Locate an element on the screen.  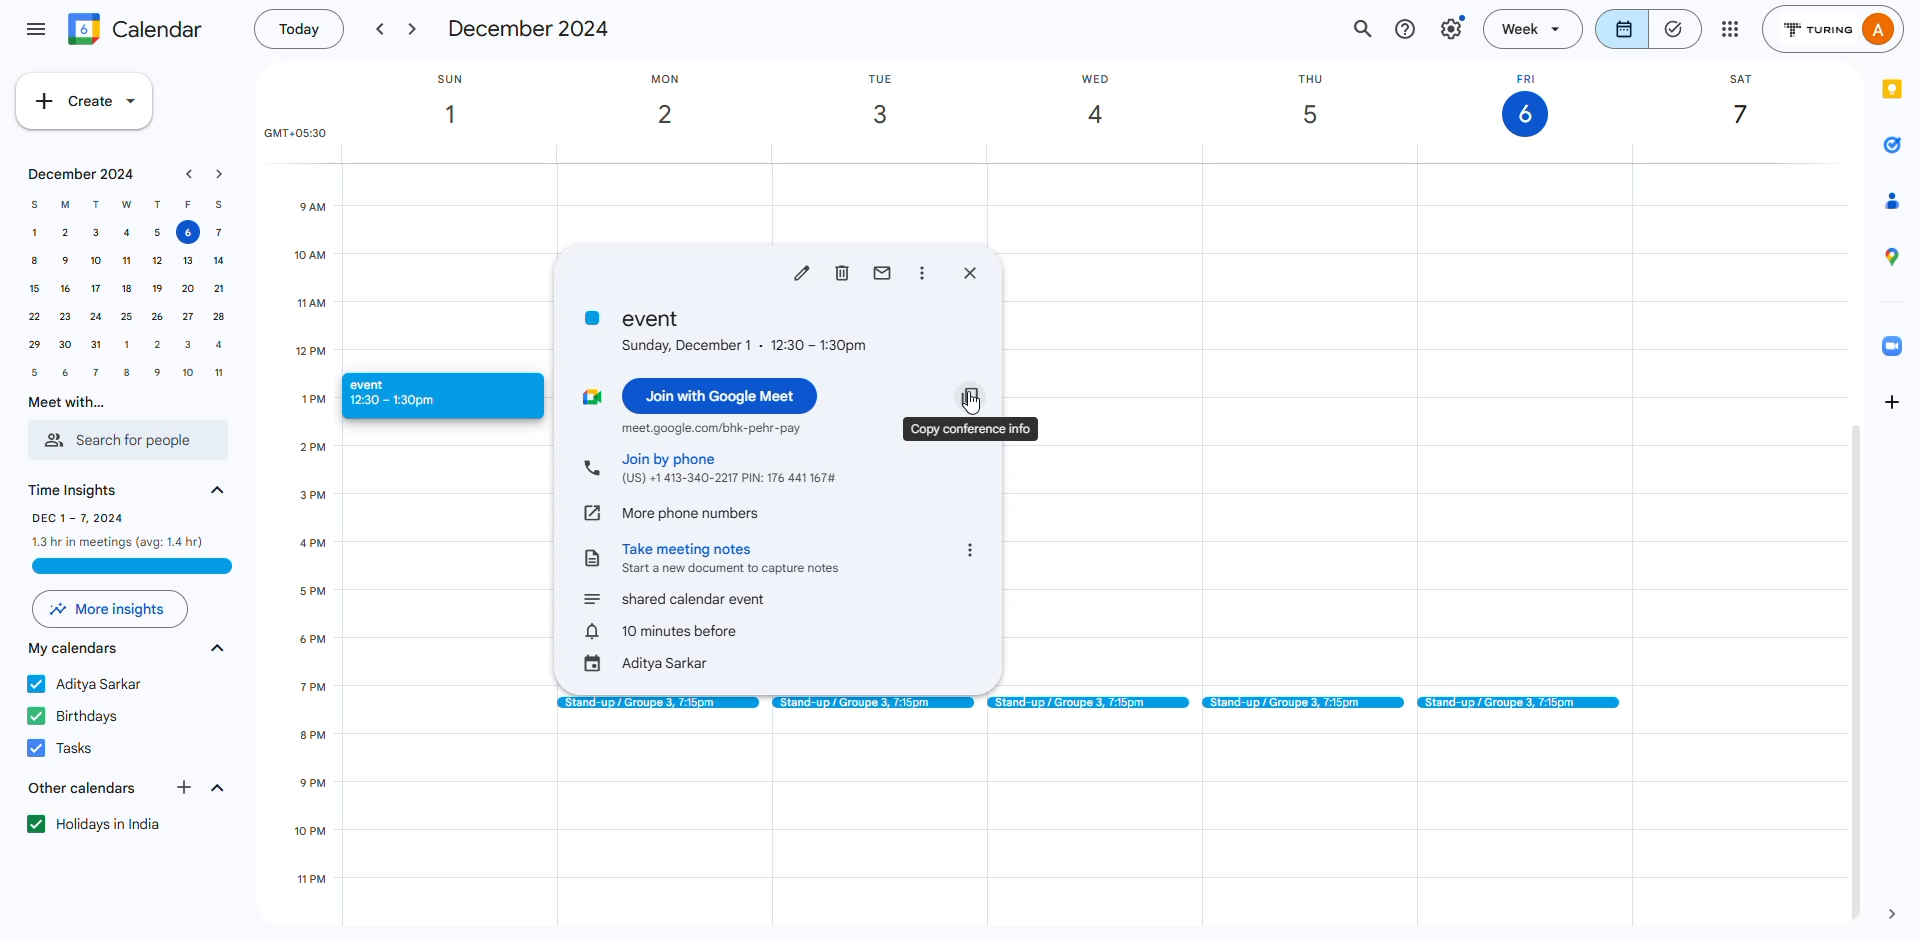
event is located at coordinates (422, 395).